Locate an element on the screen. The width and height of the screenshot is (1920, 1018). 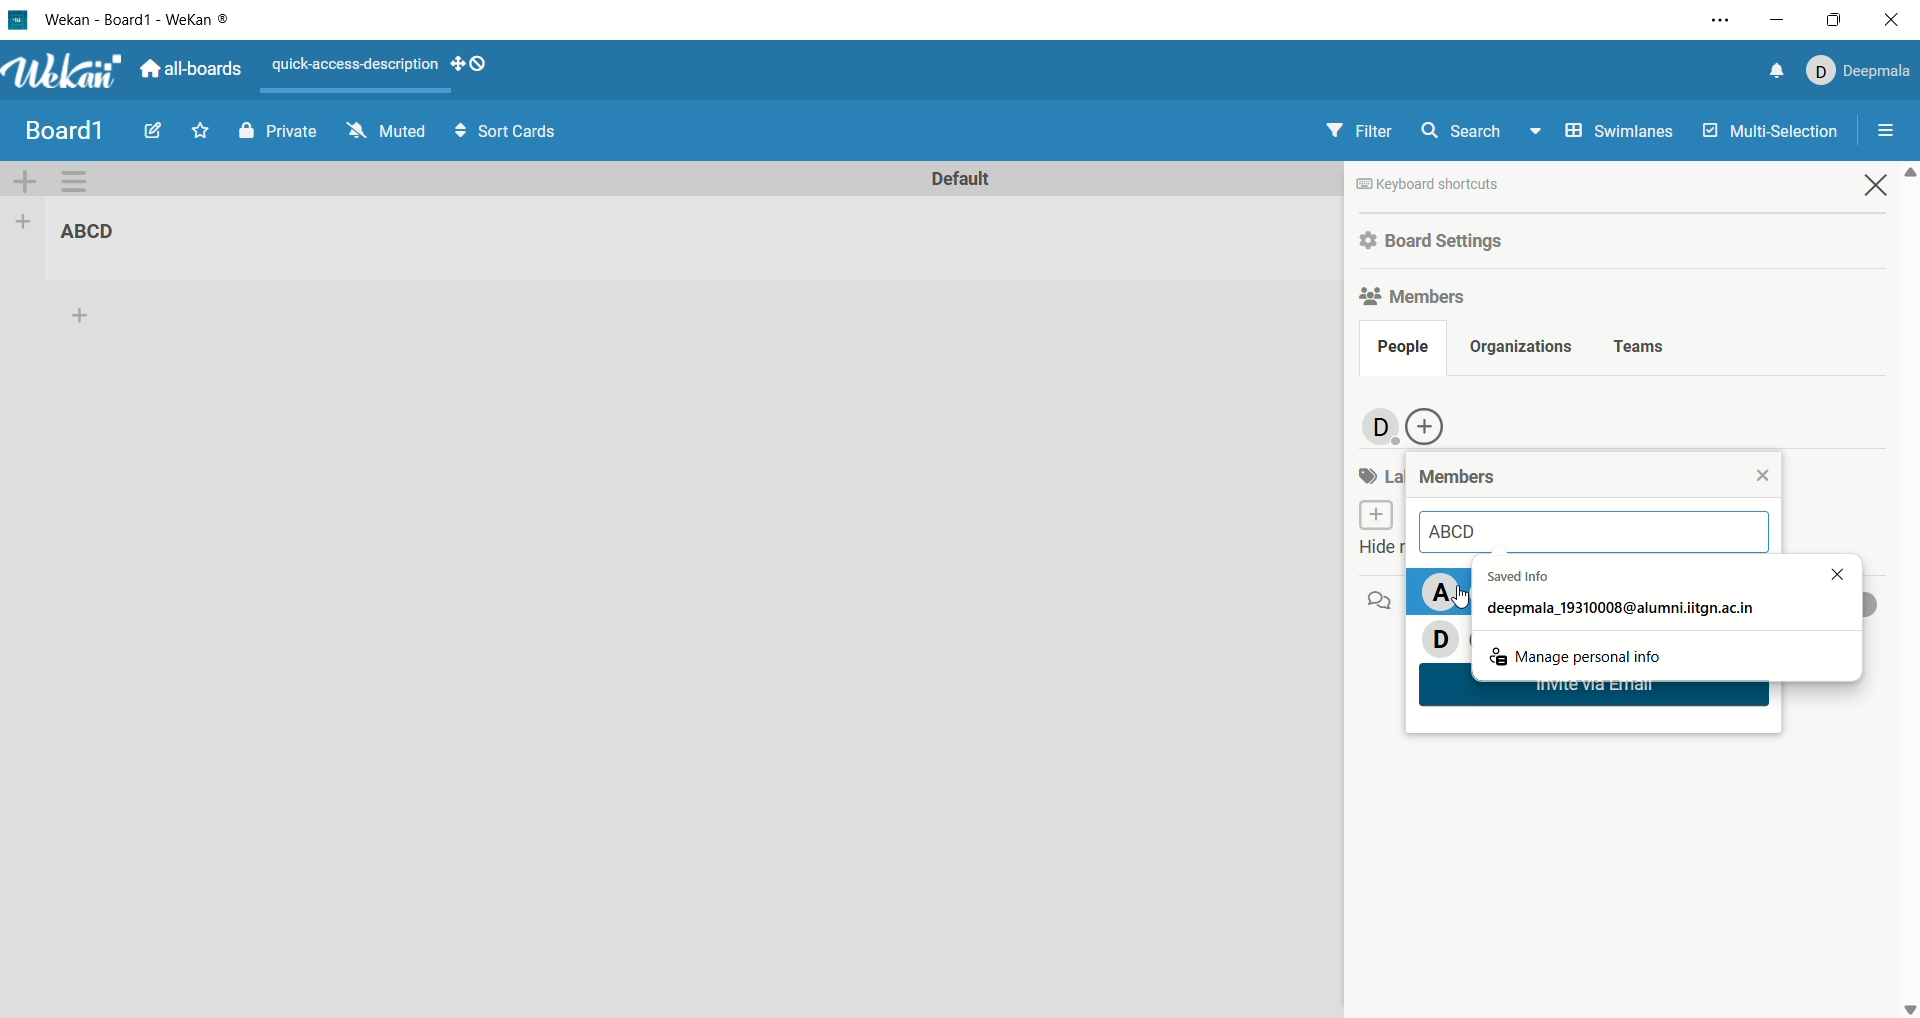
close is located at coordinates (1877, 184).